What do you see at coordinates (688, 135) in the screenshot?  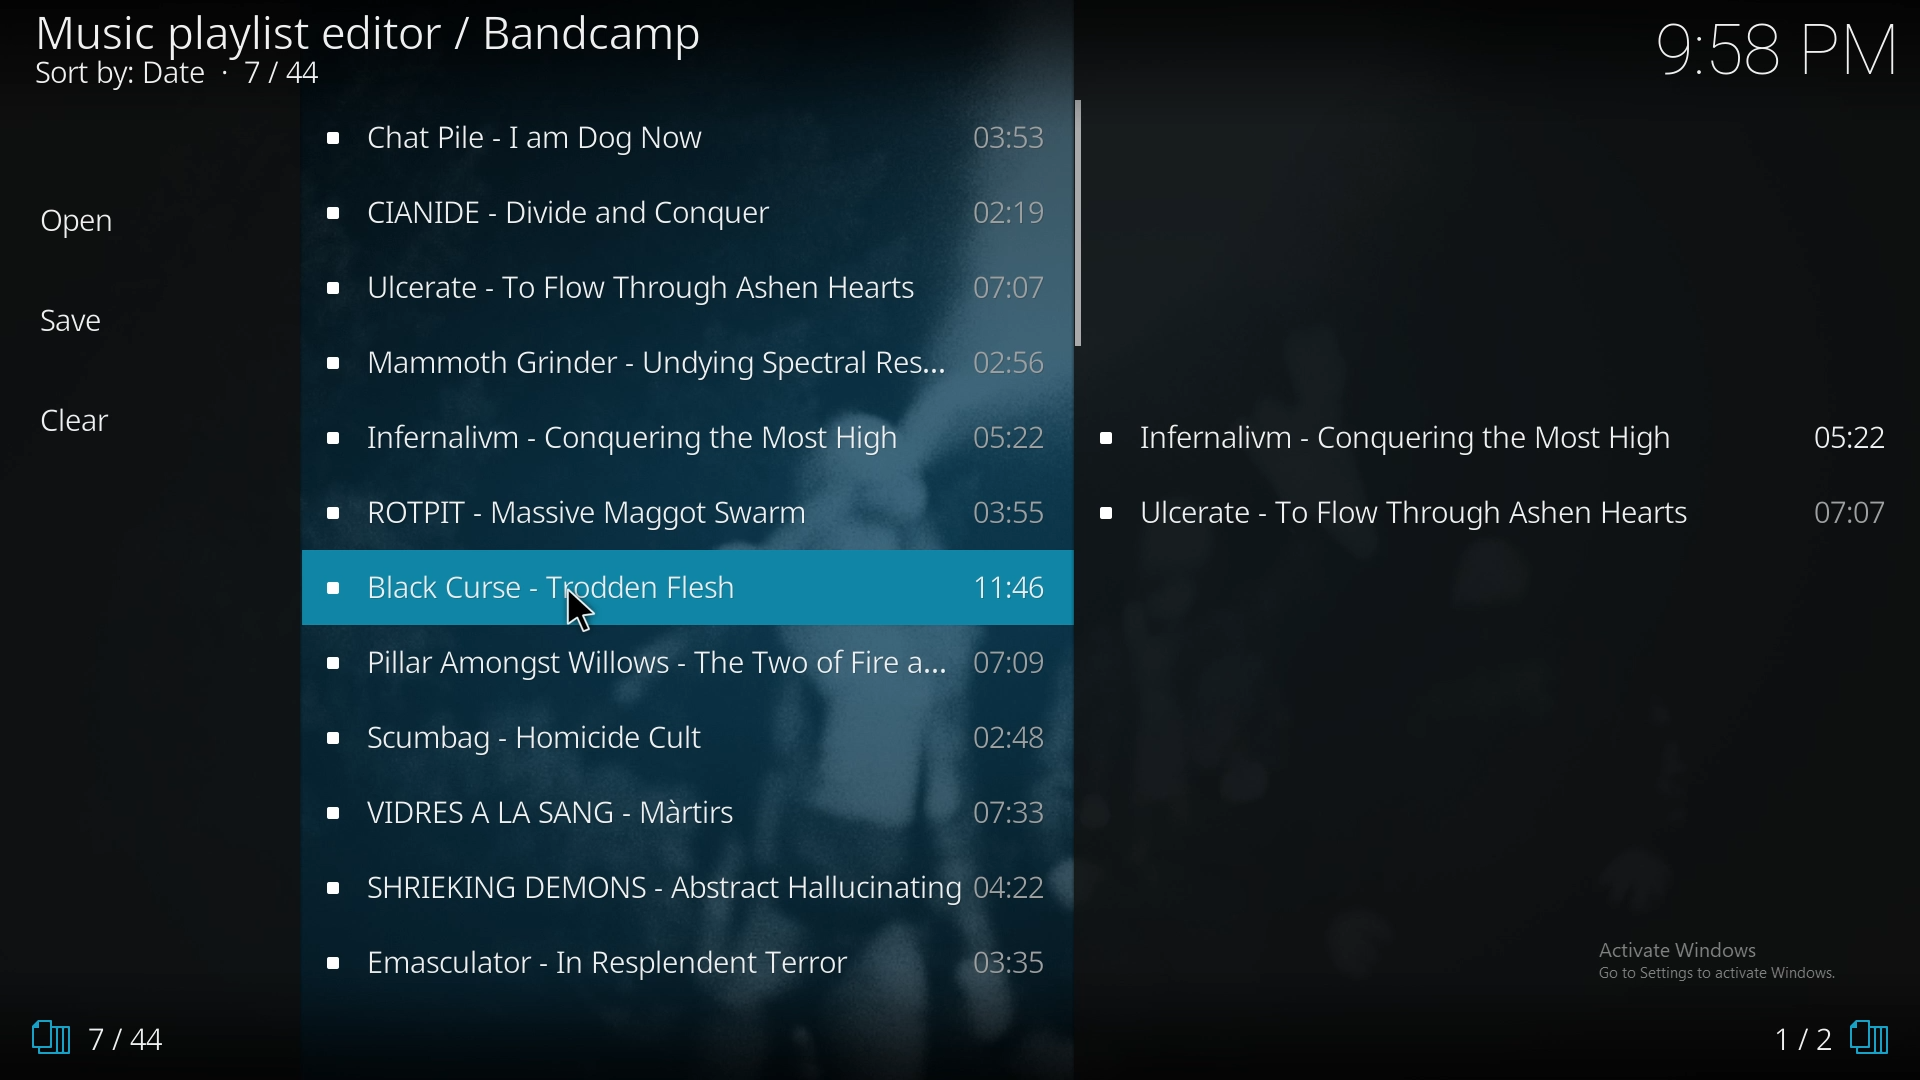 I see `music` at bounding box center [688, 135].